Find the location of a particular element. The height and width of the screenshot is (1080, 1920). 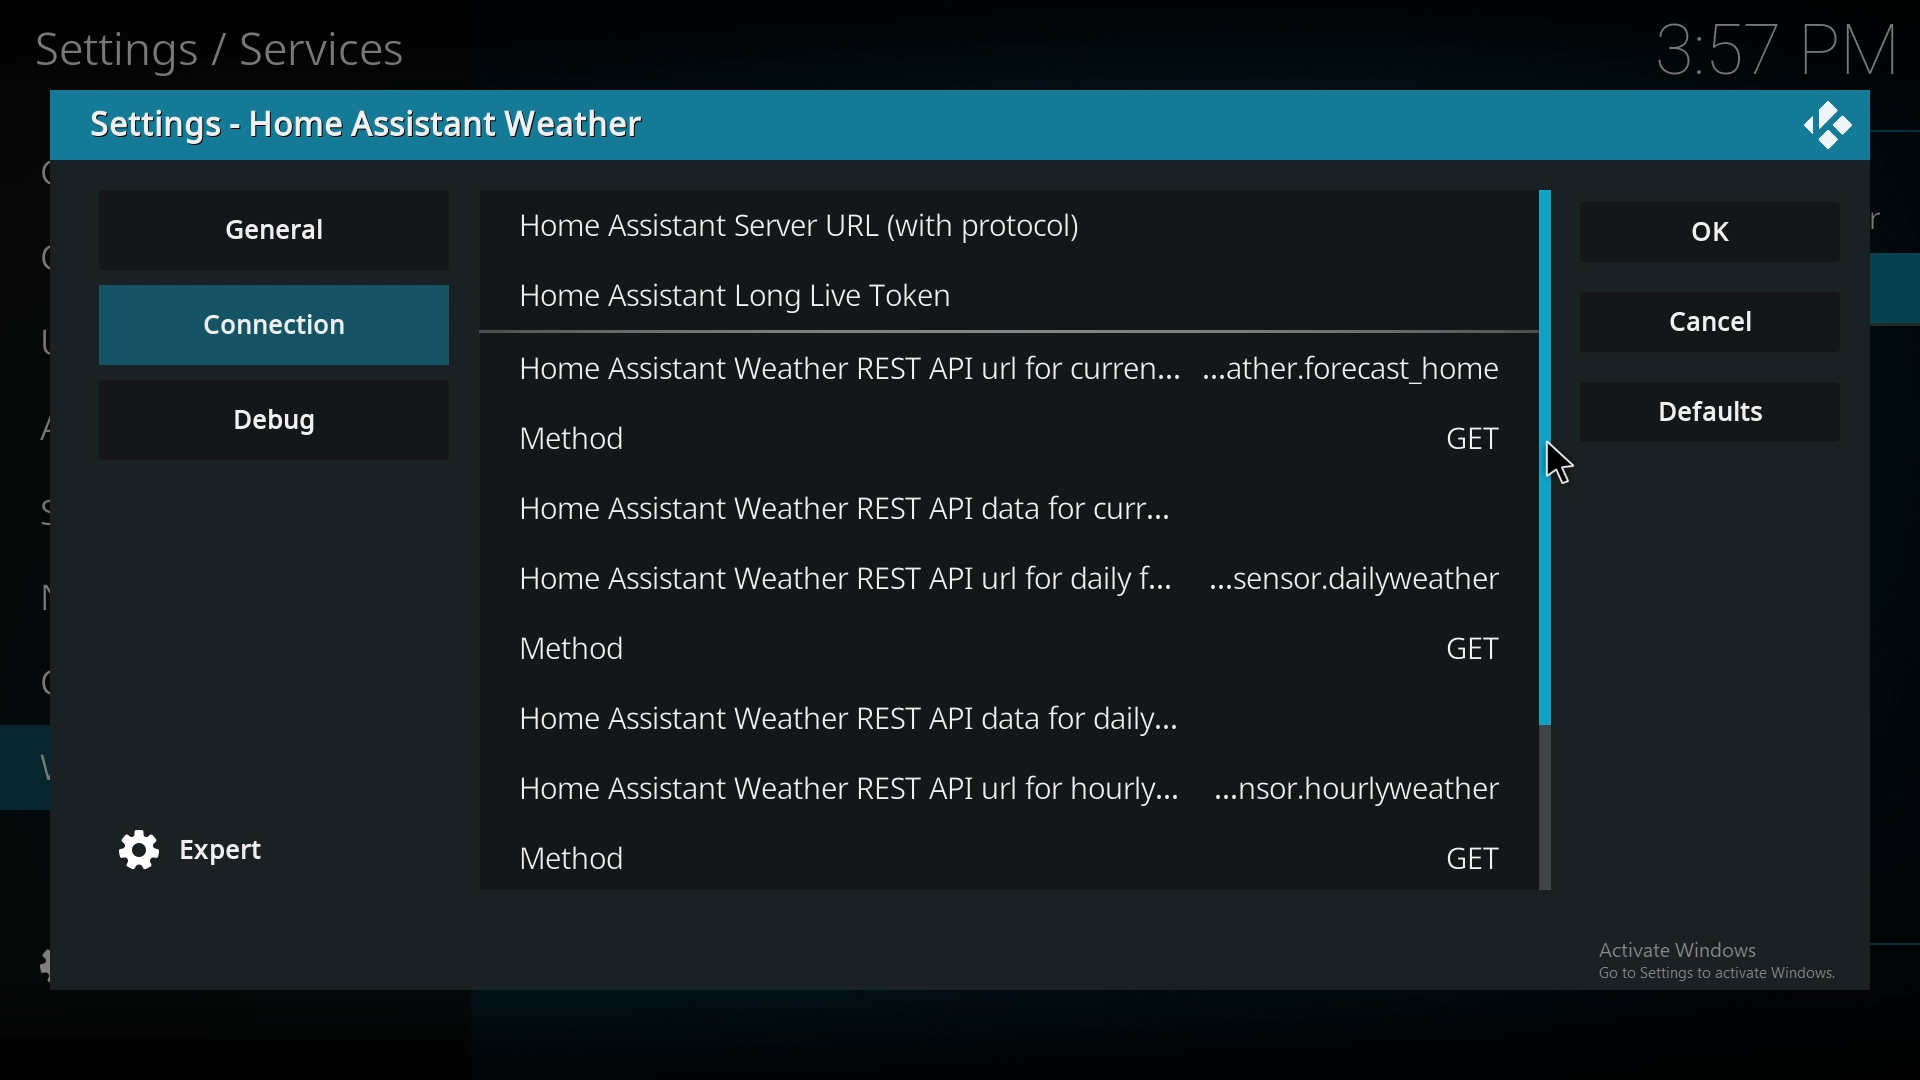

home assistant weather rest api url for daily f.. is located at coordinates (1014, 577).